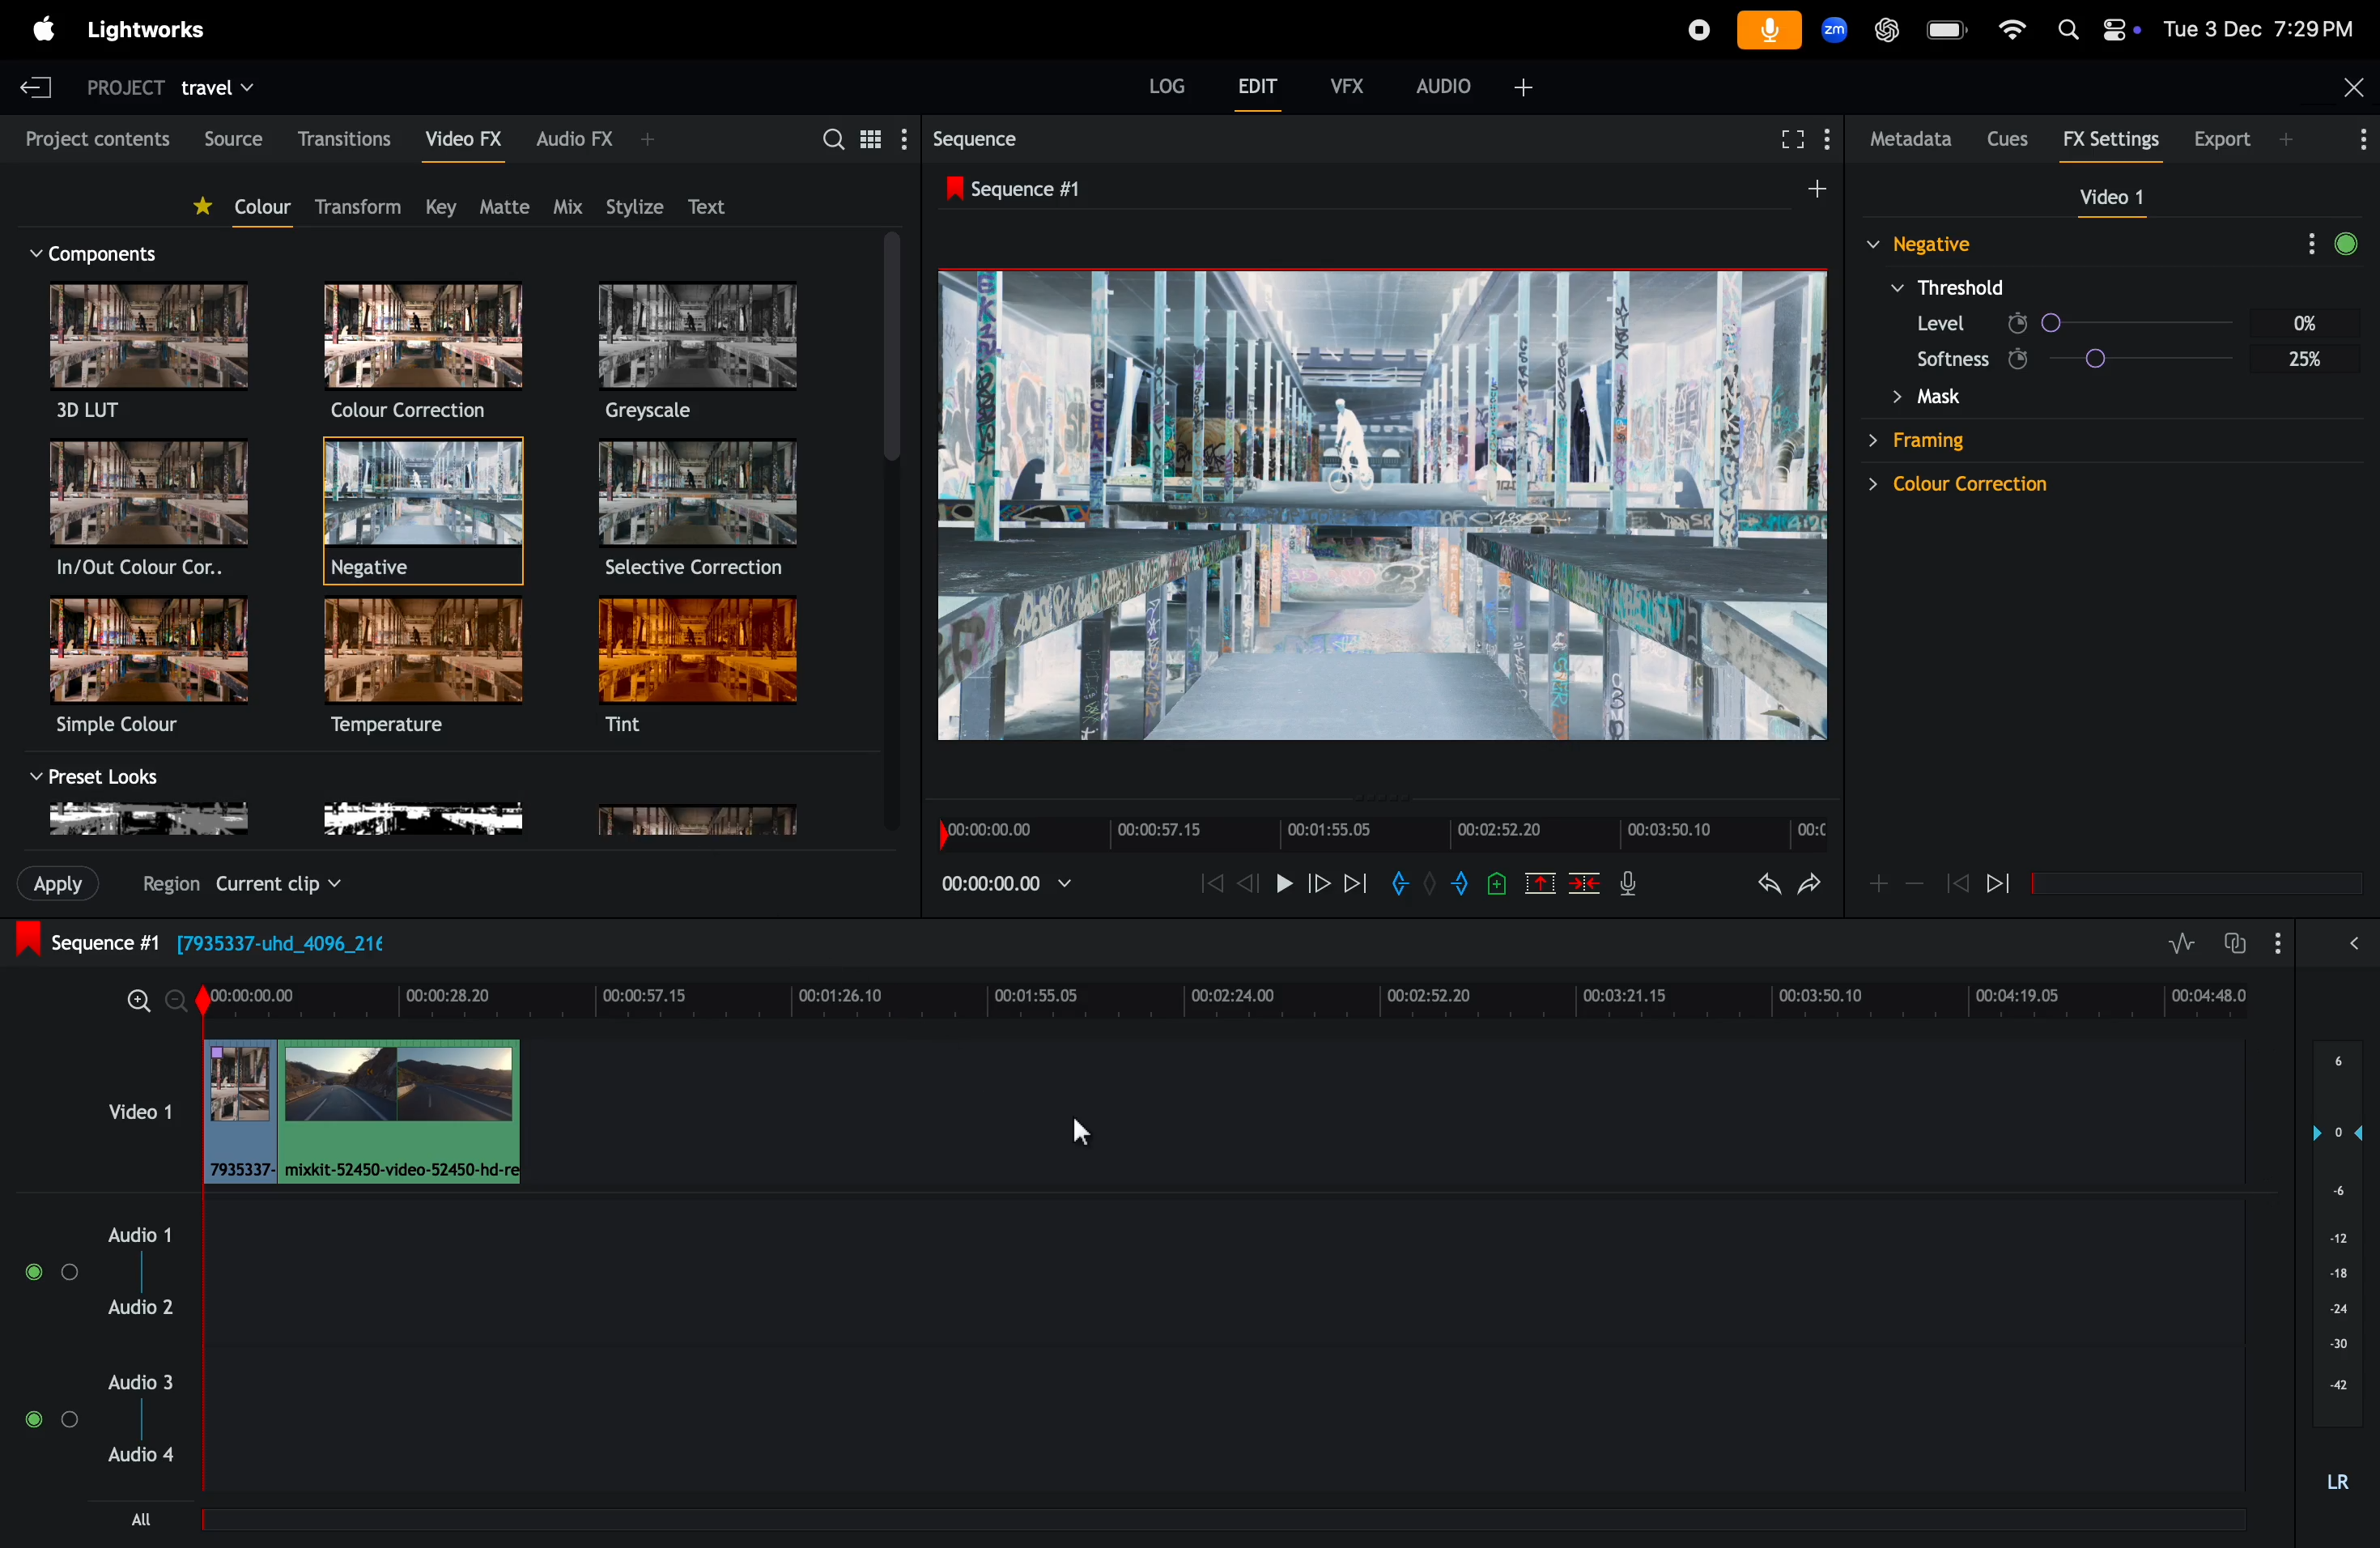 This screenshot has height=1548, width=2380. Describe the element at coordinates (1913, 138) in the screenshot. I see `metadata` at that location.